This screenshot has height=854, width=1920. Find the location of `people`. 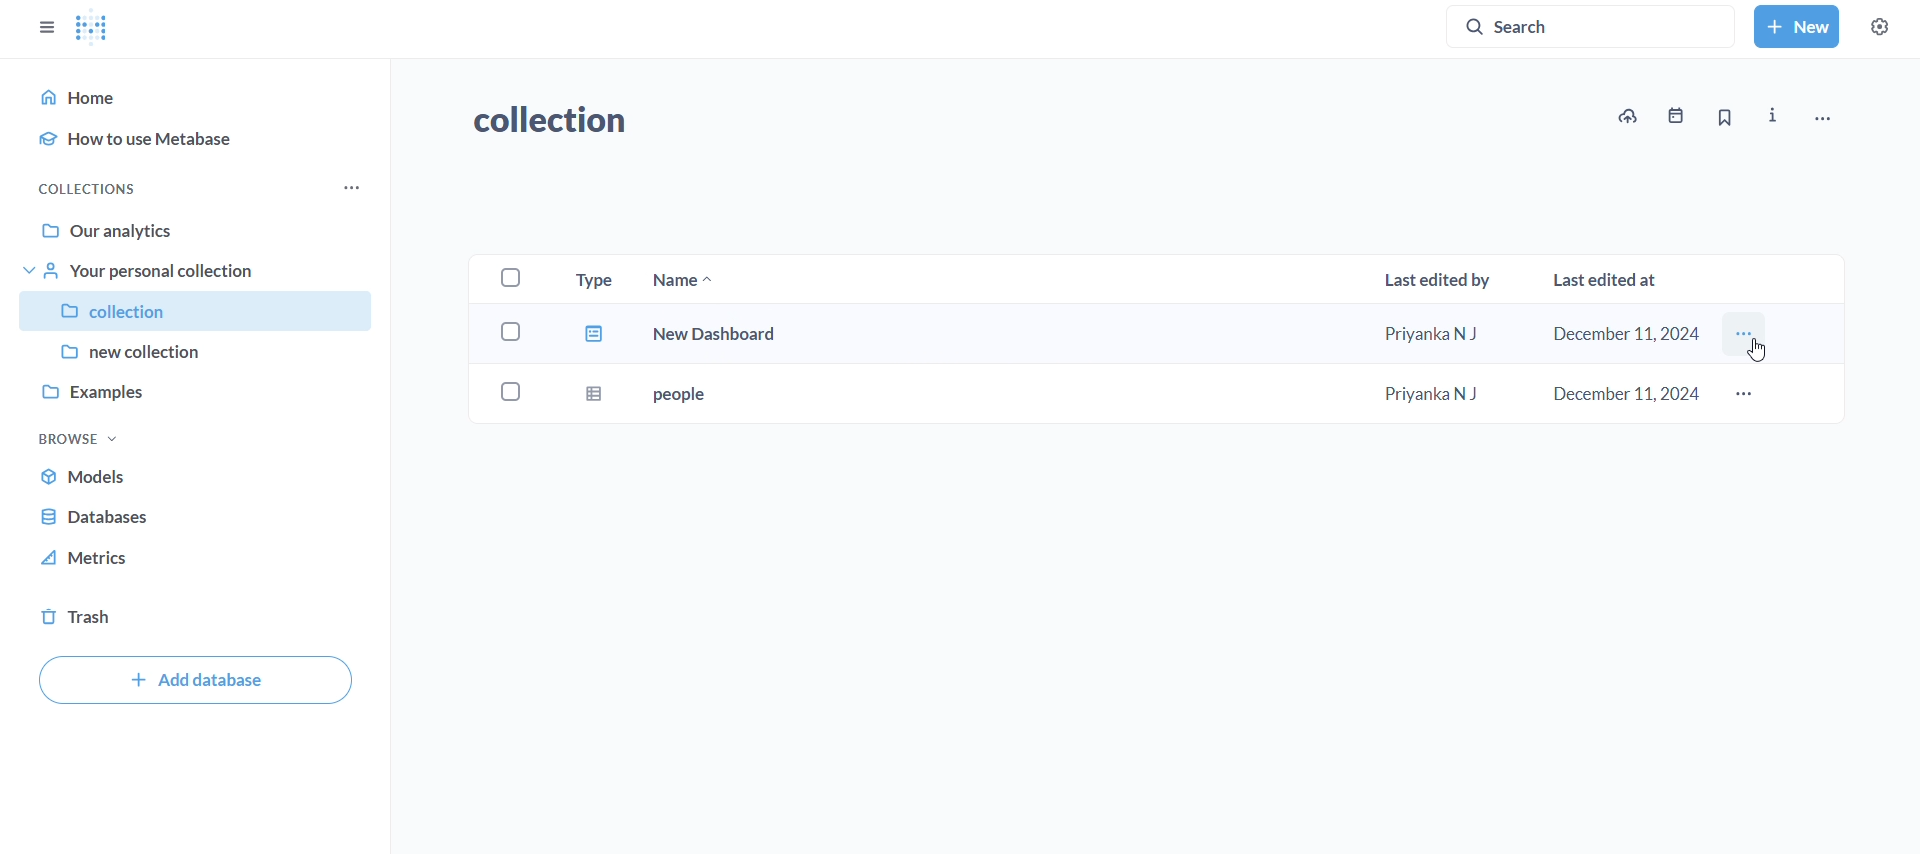

people is located at coordinates (1143, 395).